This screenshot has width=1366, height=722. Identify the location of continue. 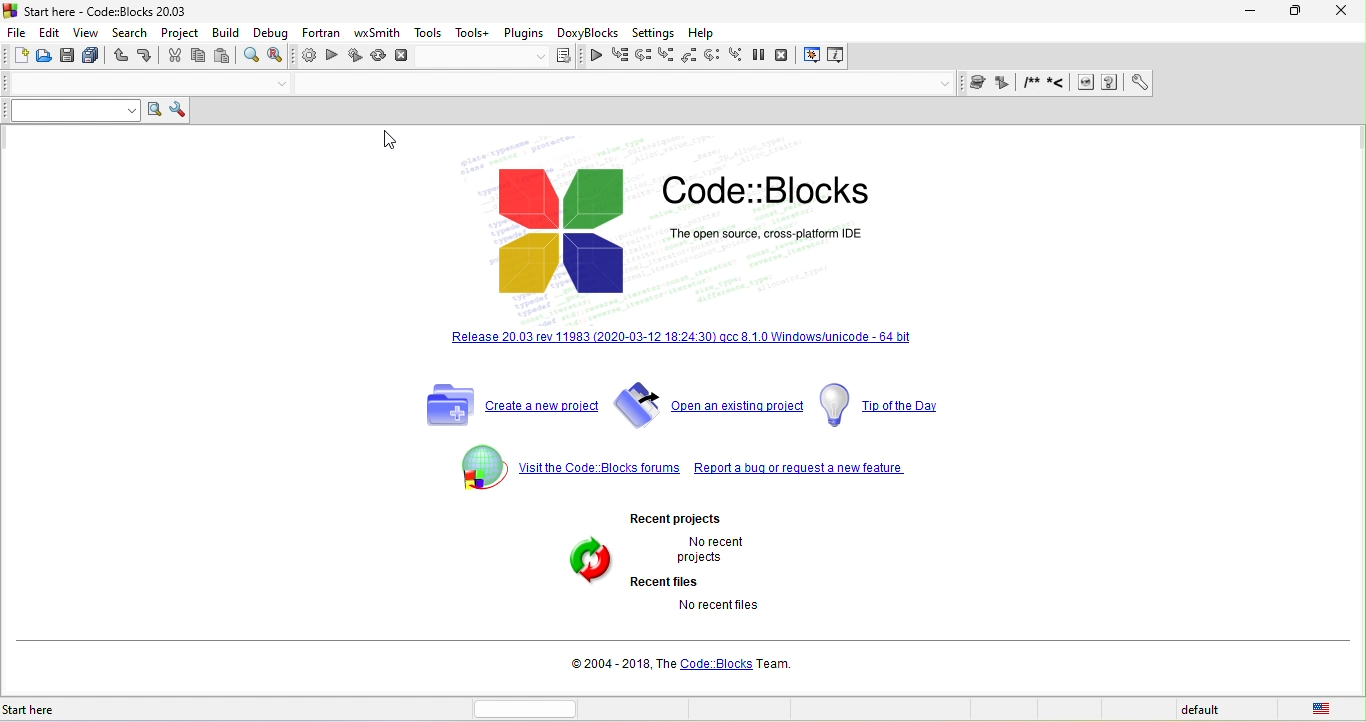
(596, 59).